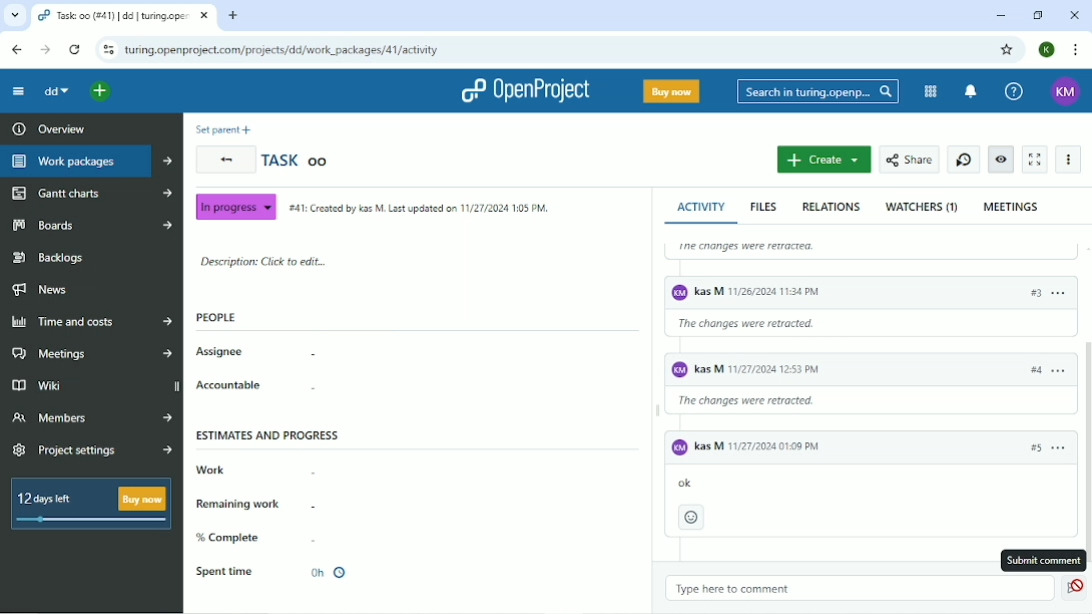 Image resolution: width=1092 pixels, height=614 pixels. Describe the element at coordinates (526, 91) in the screenshot. I see `OpenProject` at that location.